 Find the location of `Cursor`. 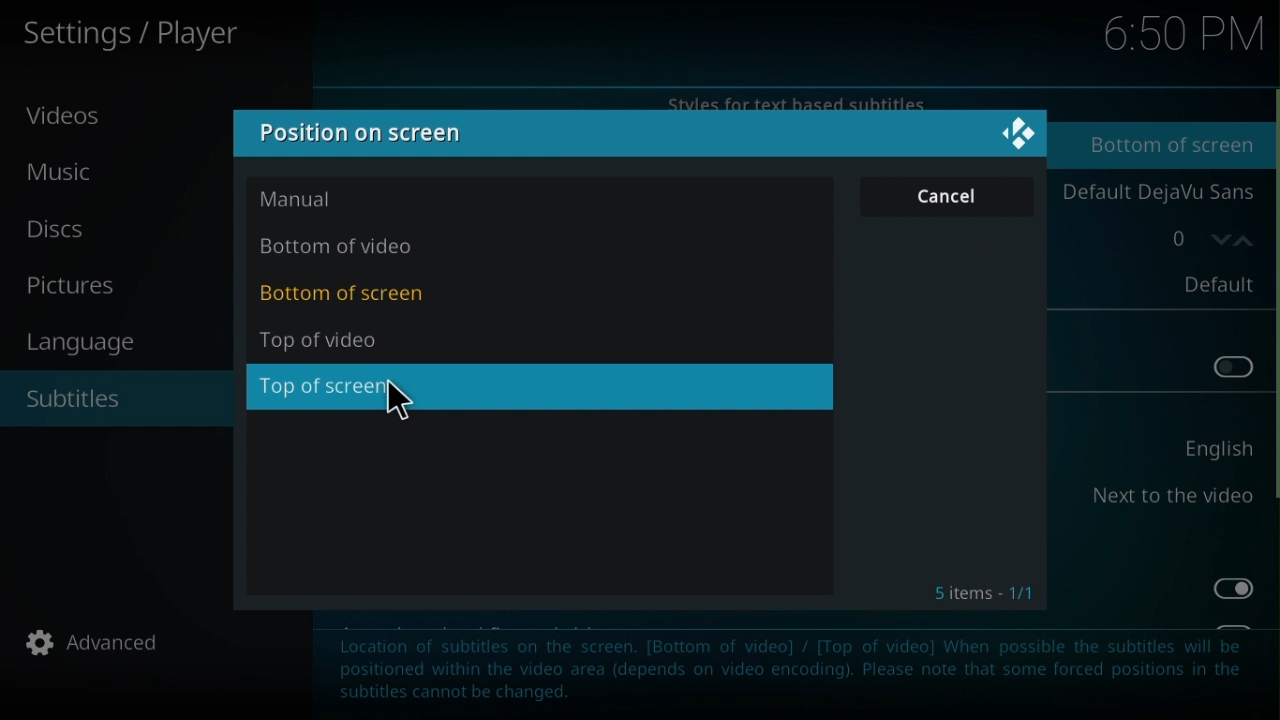

Cursor is located at coordinates (411, 402).